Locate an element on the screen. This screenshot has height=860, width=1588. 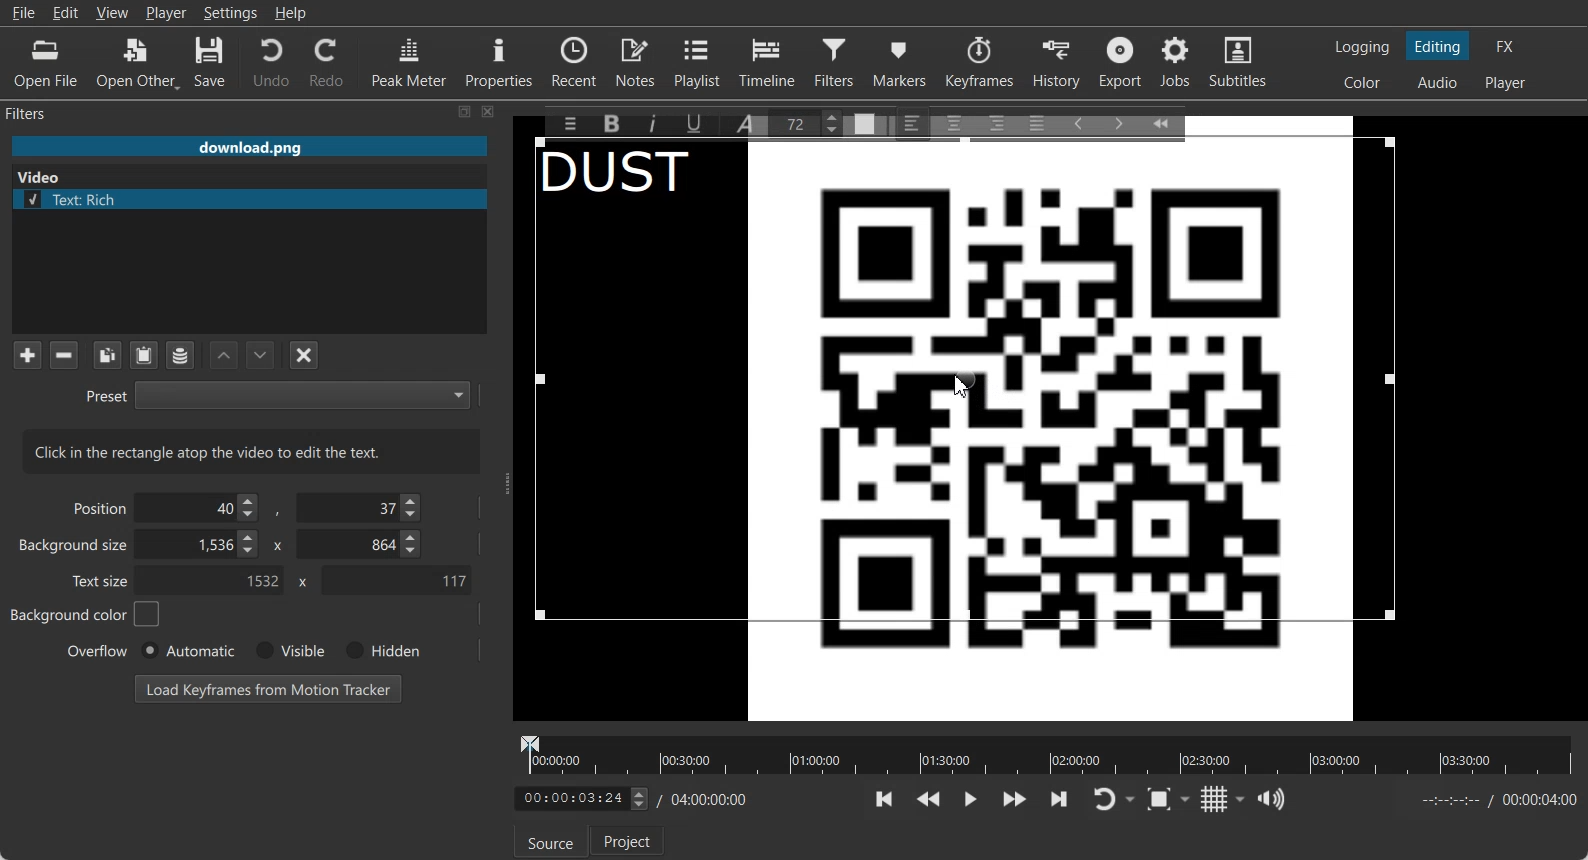
Decrease Indent is located at coordinates (1078, 122).